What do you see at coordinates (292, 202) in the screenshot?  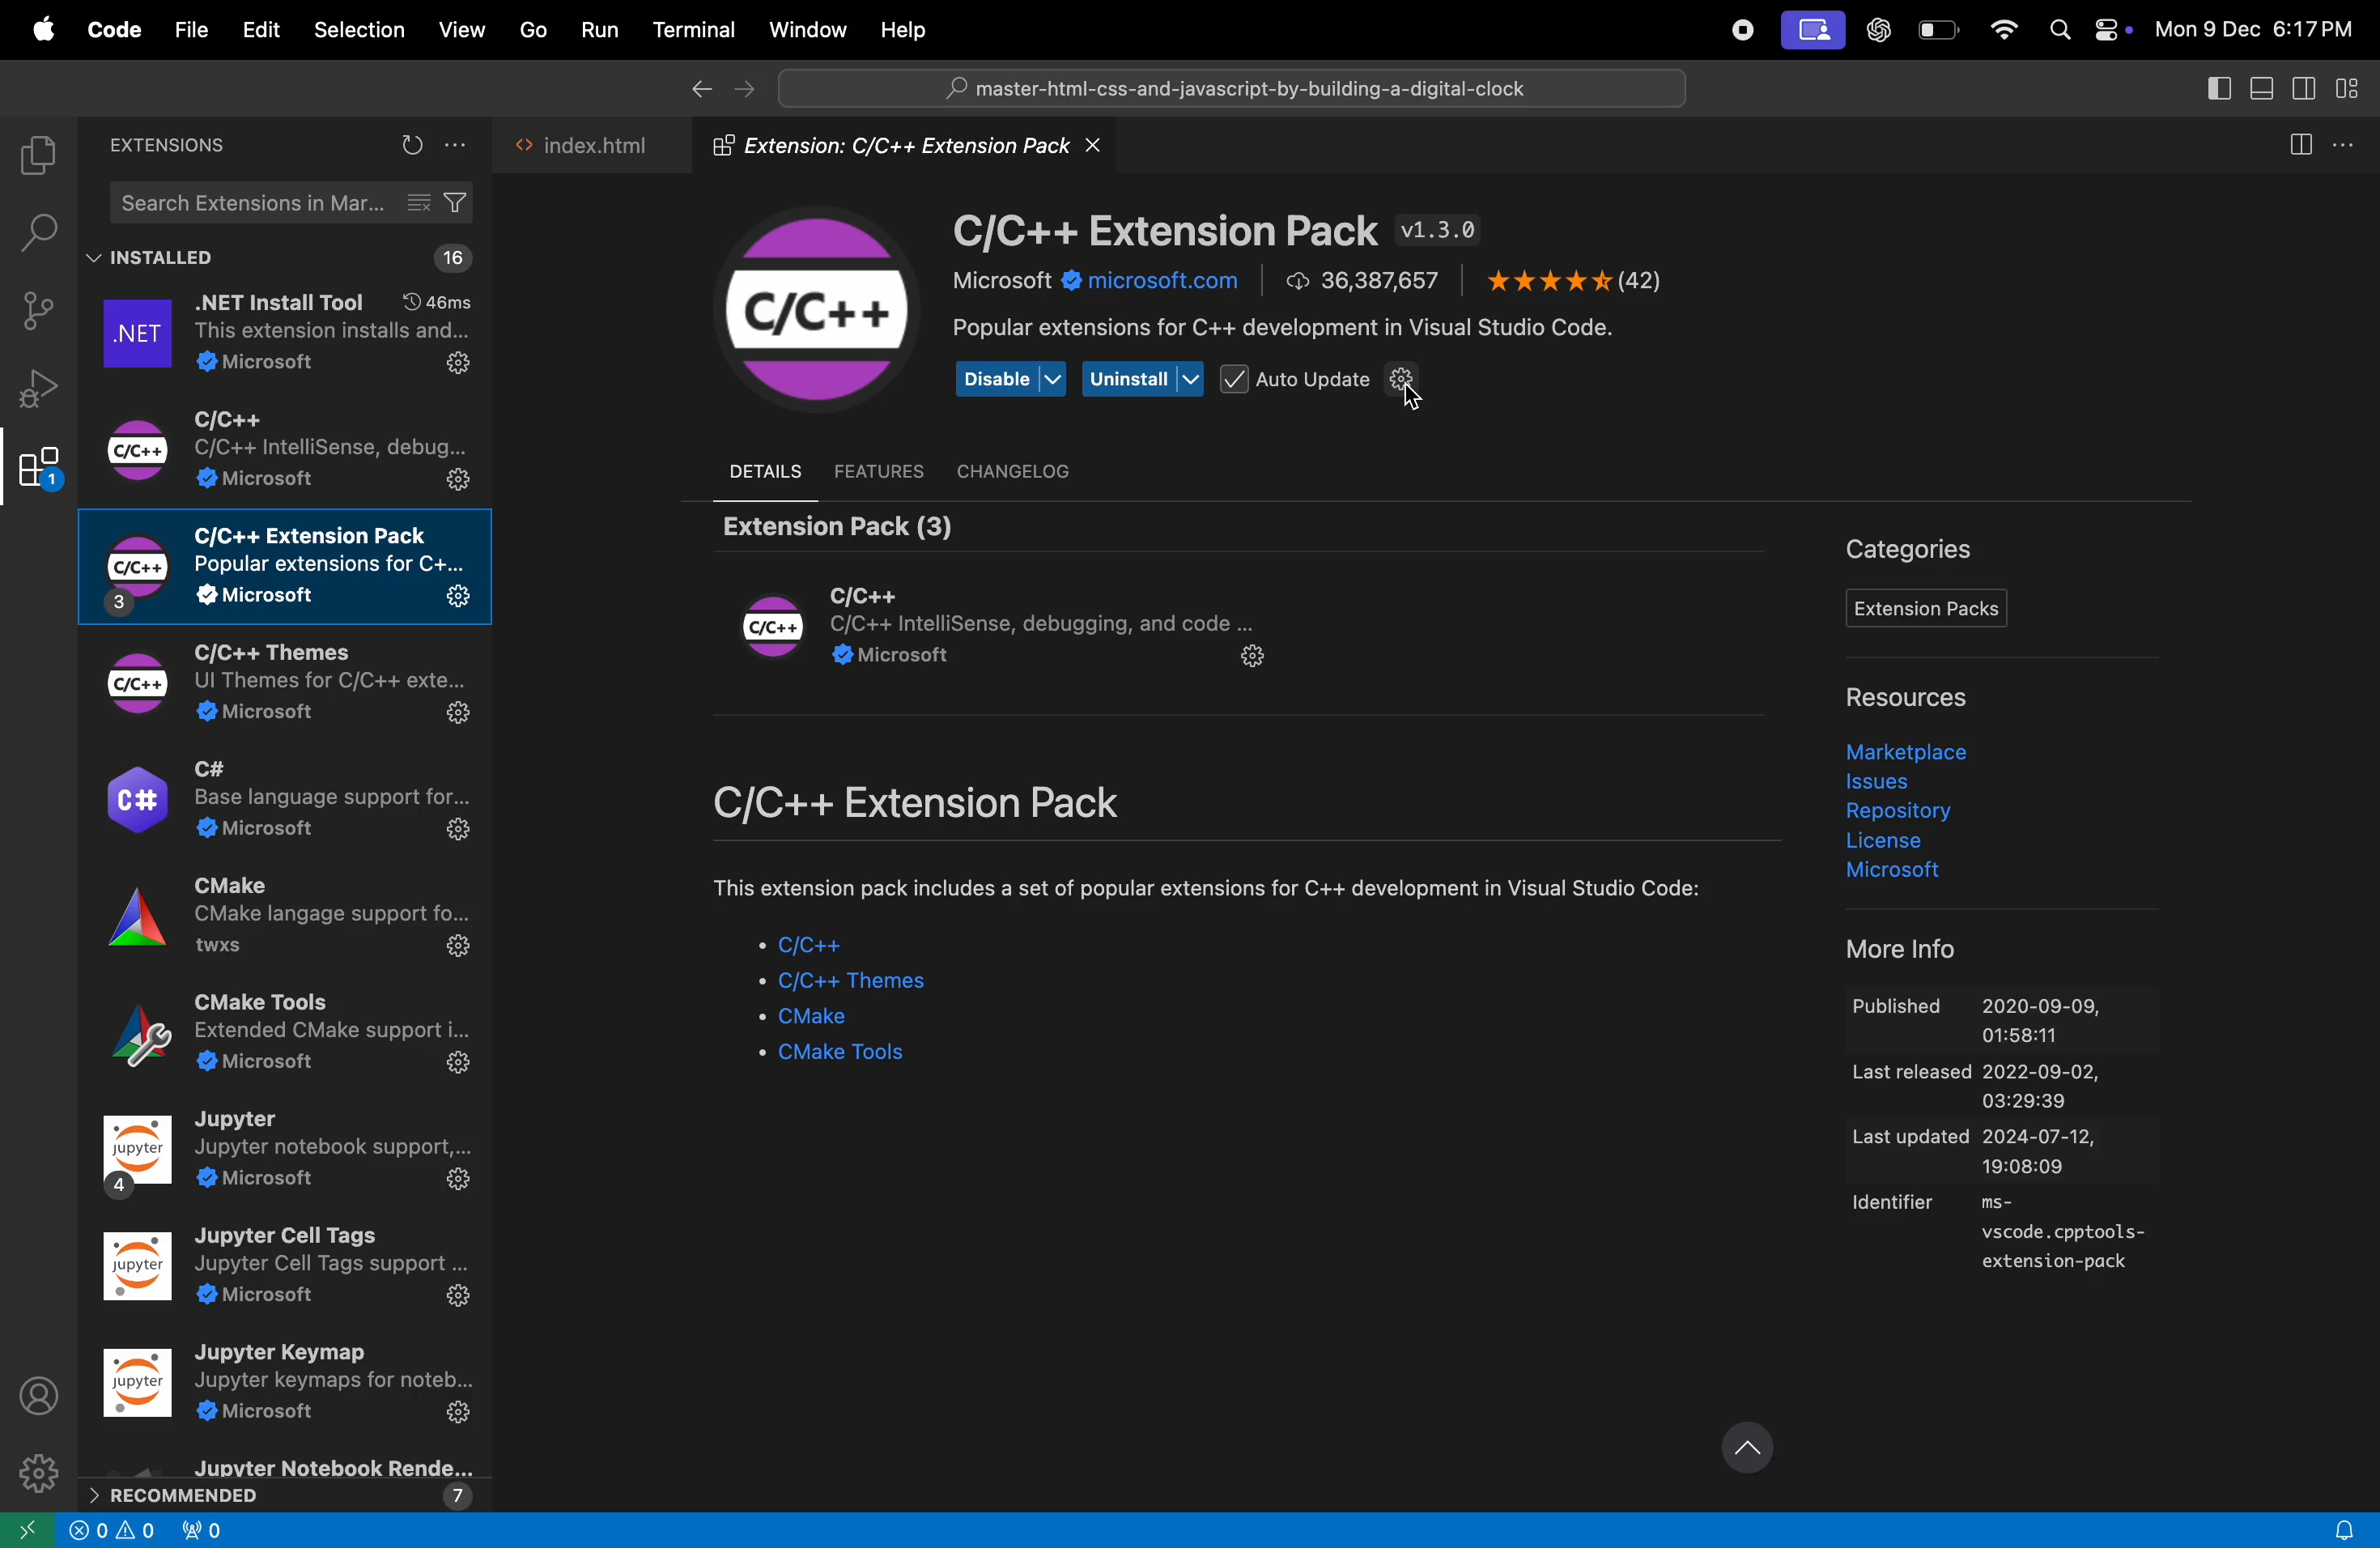 I see `search extensions` at bounding box center [292, 202].